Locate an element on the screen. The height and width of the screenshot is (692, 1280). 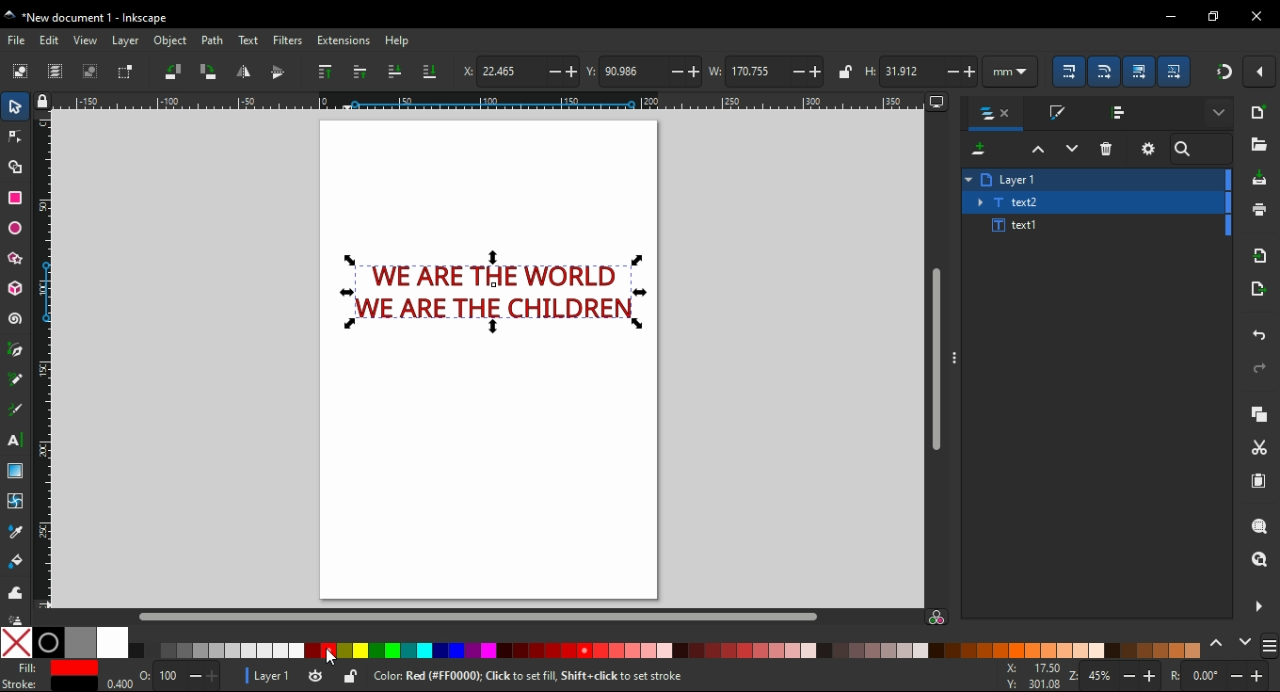
raise is located at coordinates (359, 72).